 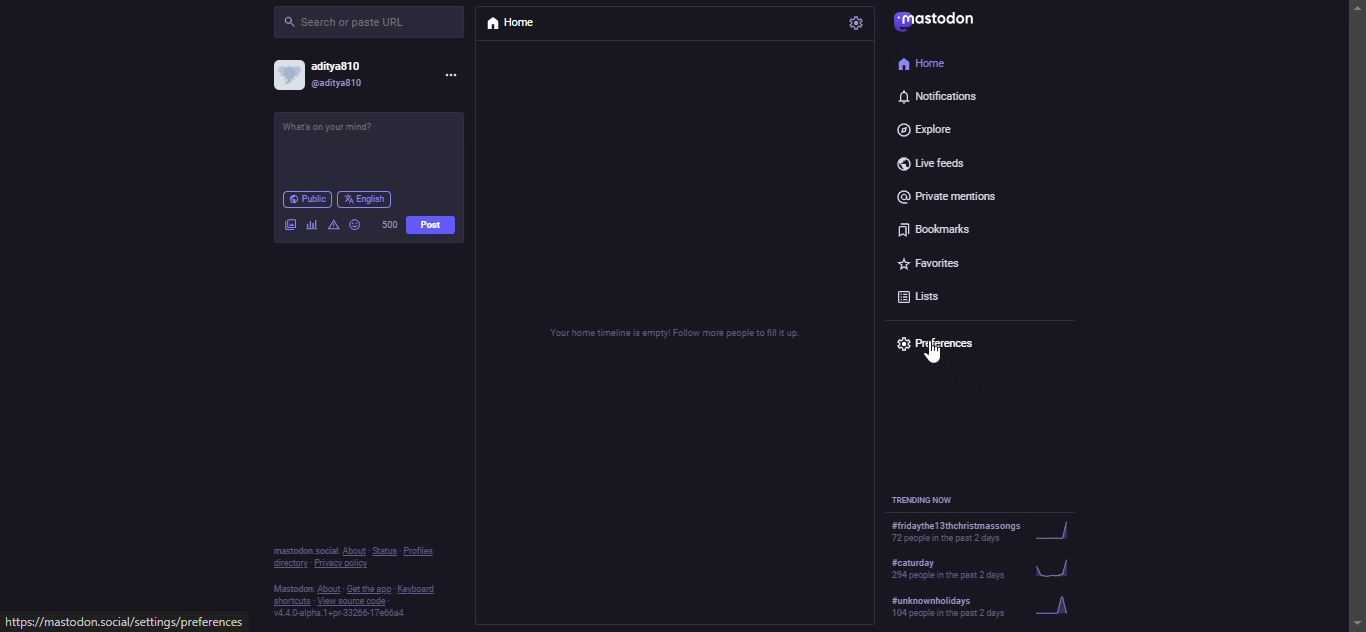 I want to click on bookmarks, so click(x=939, y=232).